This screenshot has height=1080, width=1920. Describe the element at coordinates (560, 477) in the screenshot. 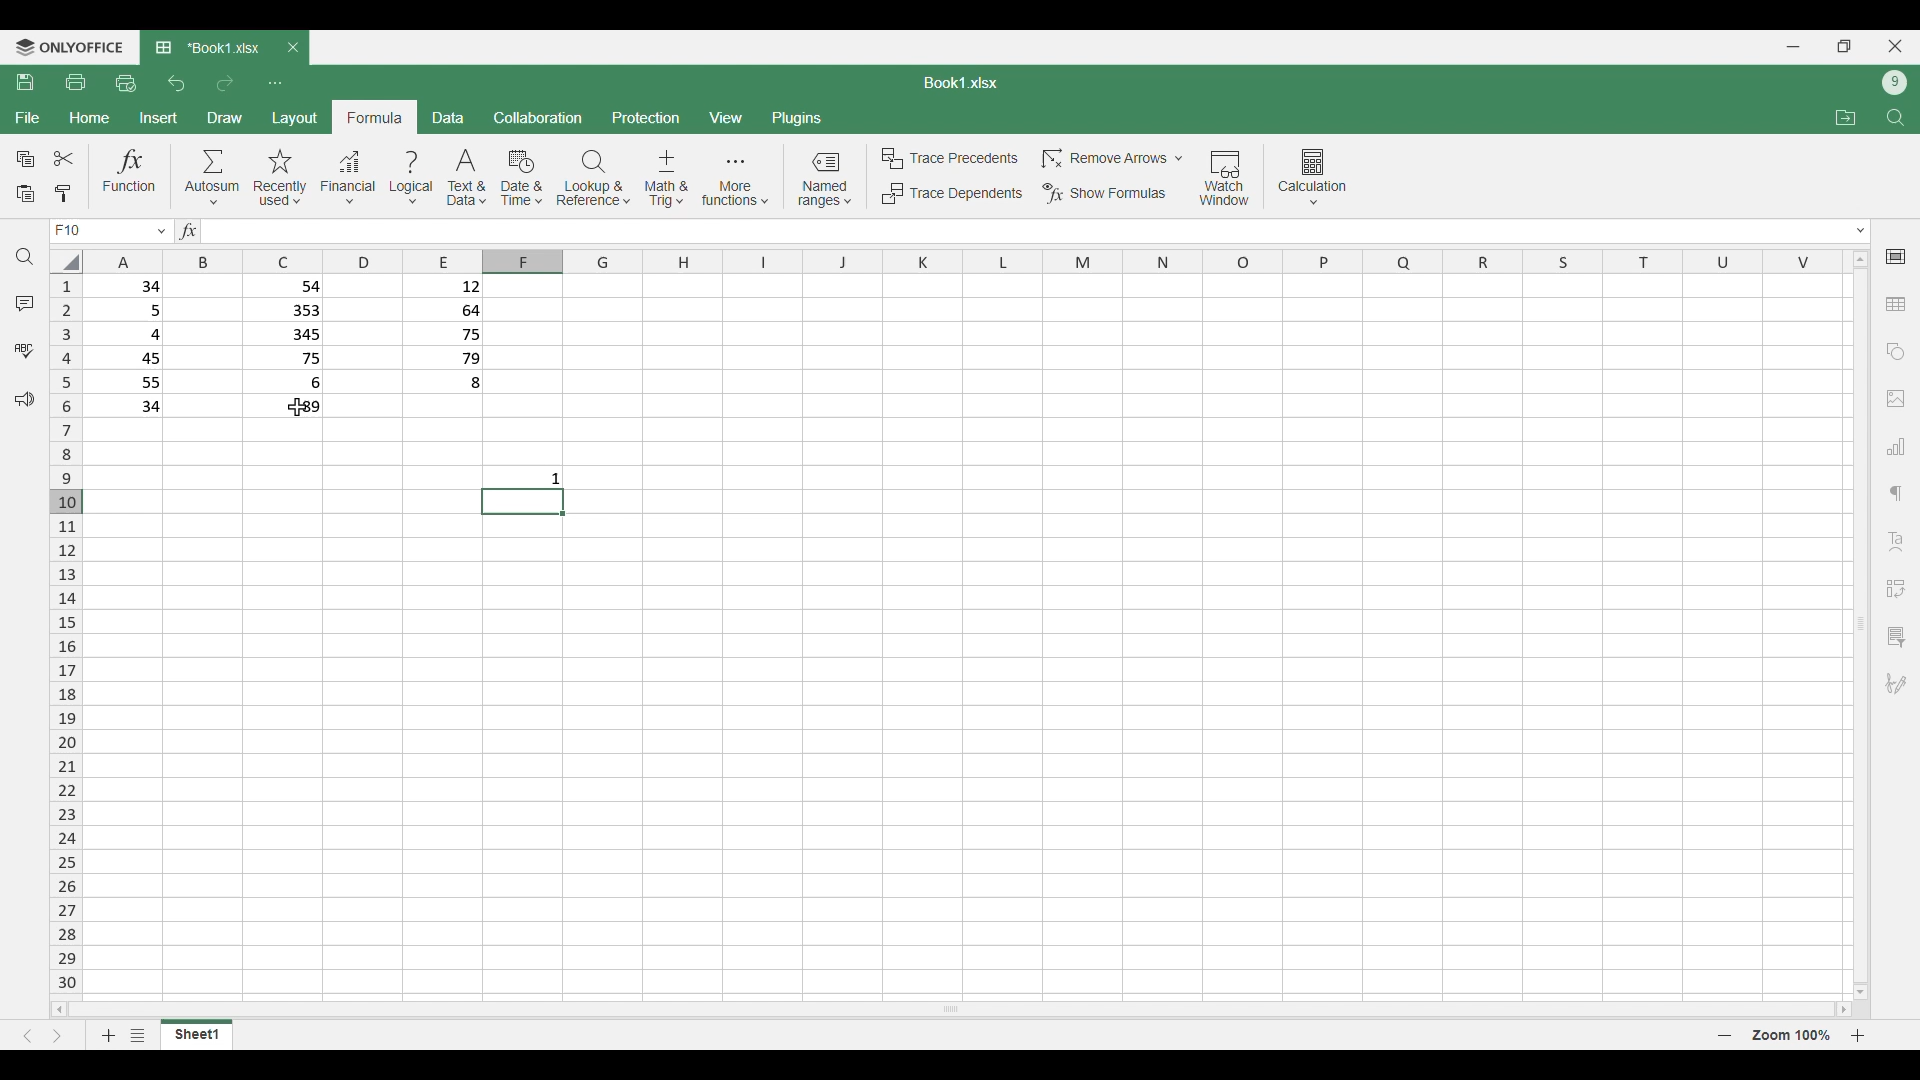

I see `1` at that location.